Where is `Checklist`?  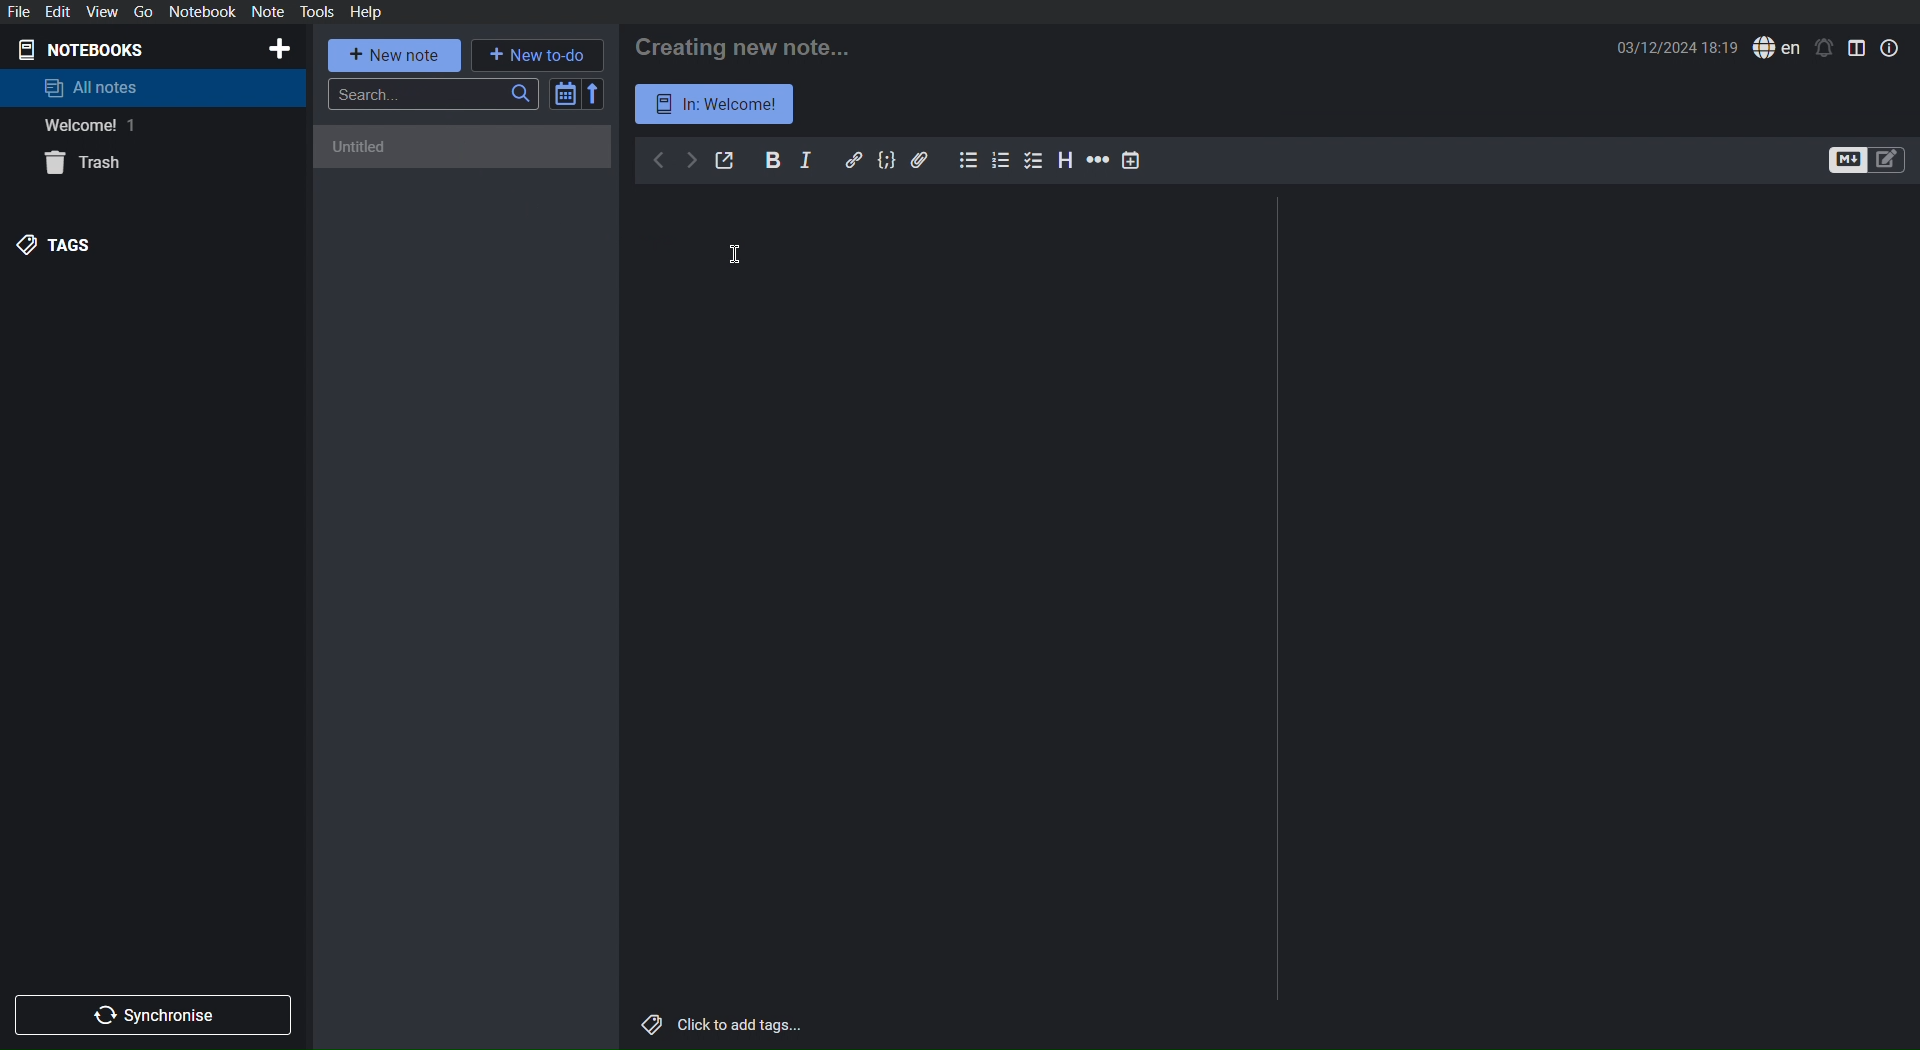 Checklist is located at coordinates (1036, 160).